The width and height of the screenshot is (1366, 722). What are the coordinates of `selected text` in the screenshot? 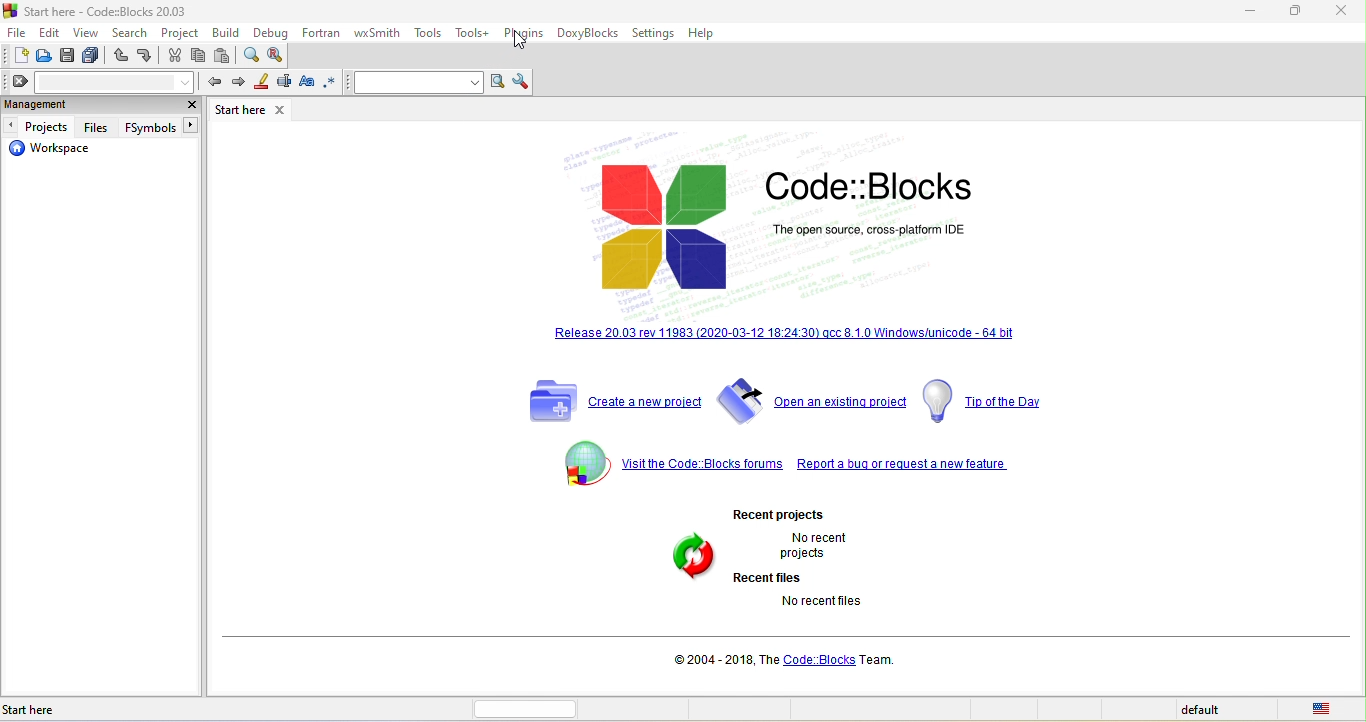 It's located at (284, 84).